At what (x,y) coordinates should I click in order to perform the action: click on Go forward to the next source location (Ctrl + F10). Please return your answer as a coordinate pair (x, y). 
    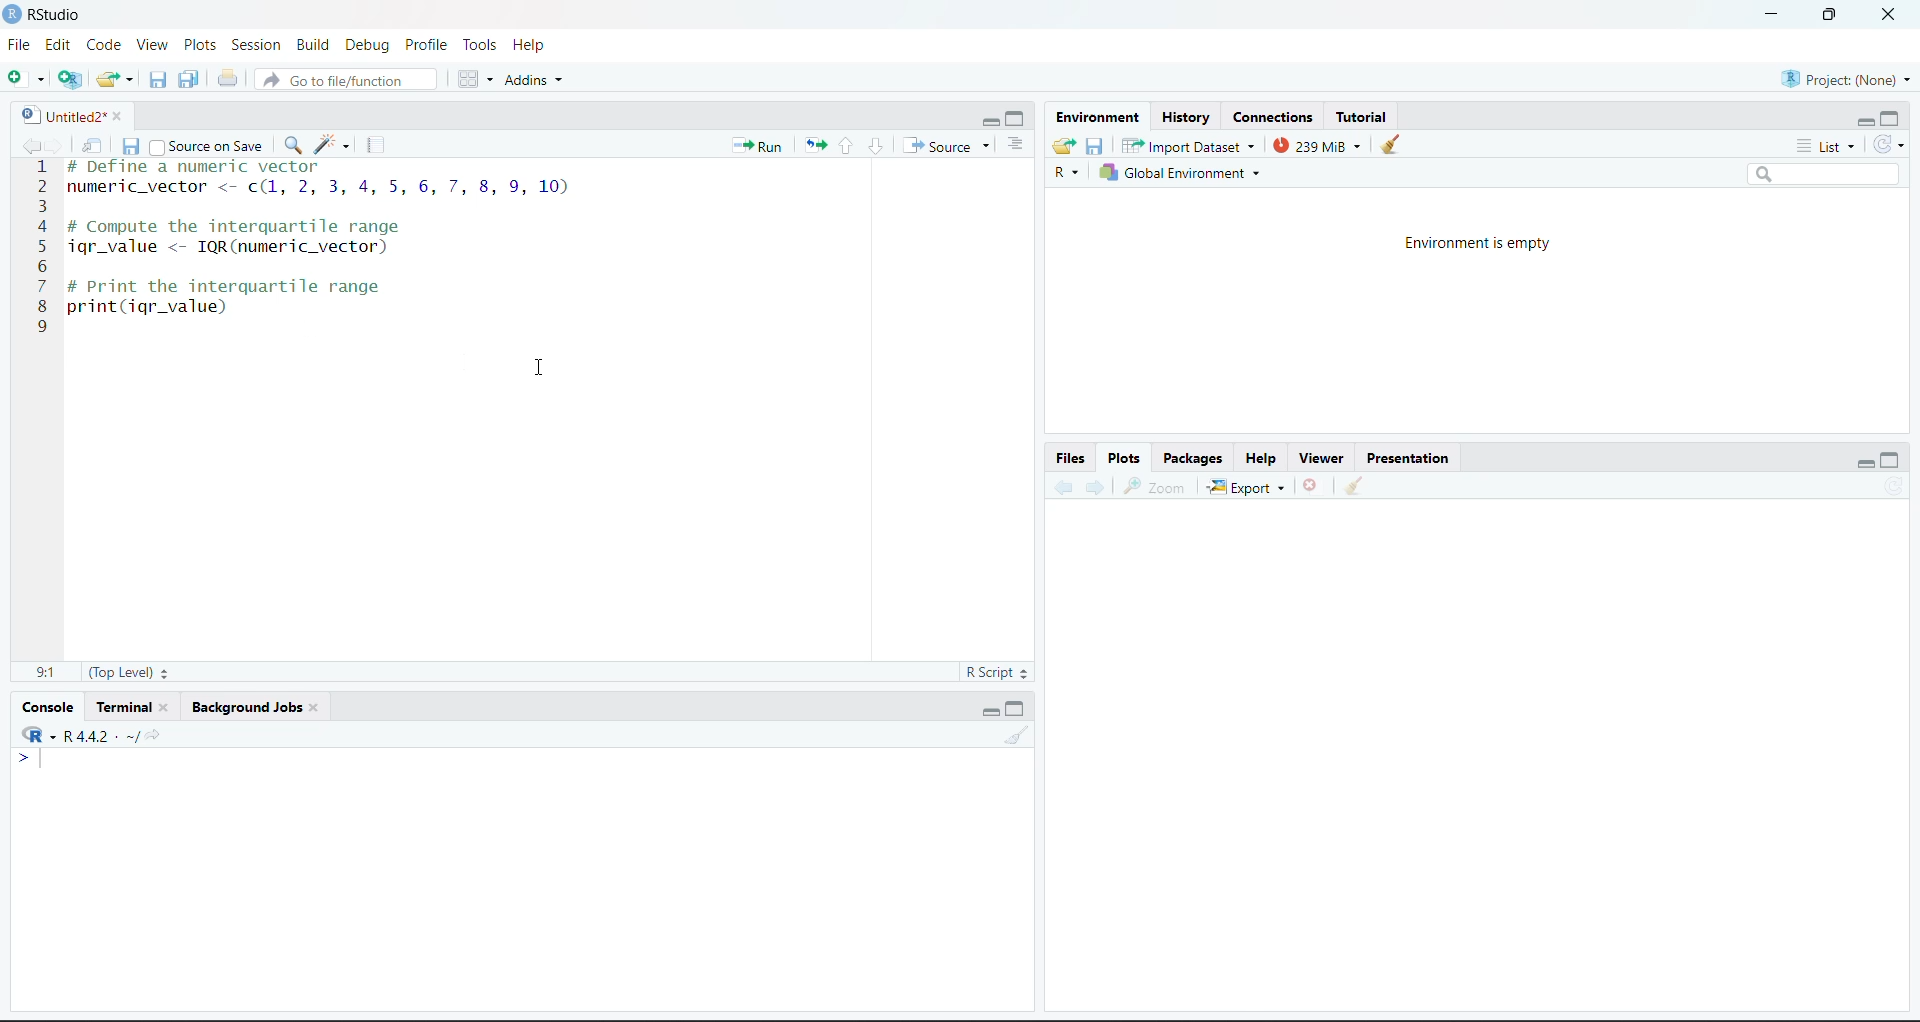
    Looking at the image, I should click on (57, 143).